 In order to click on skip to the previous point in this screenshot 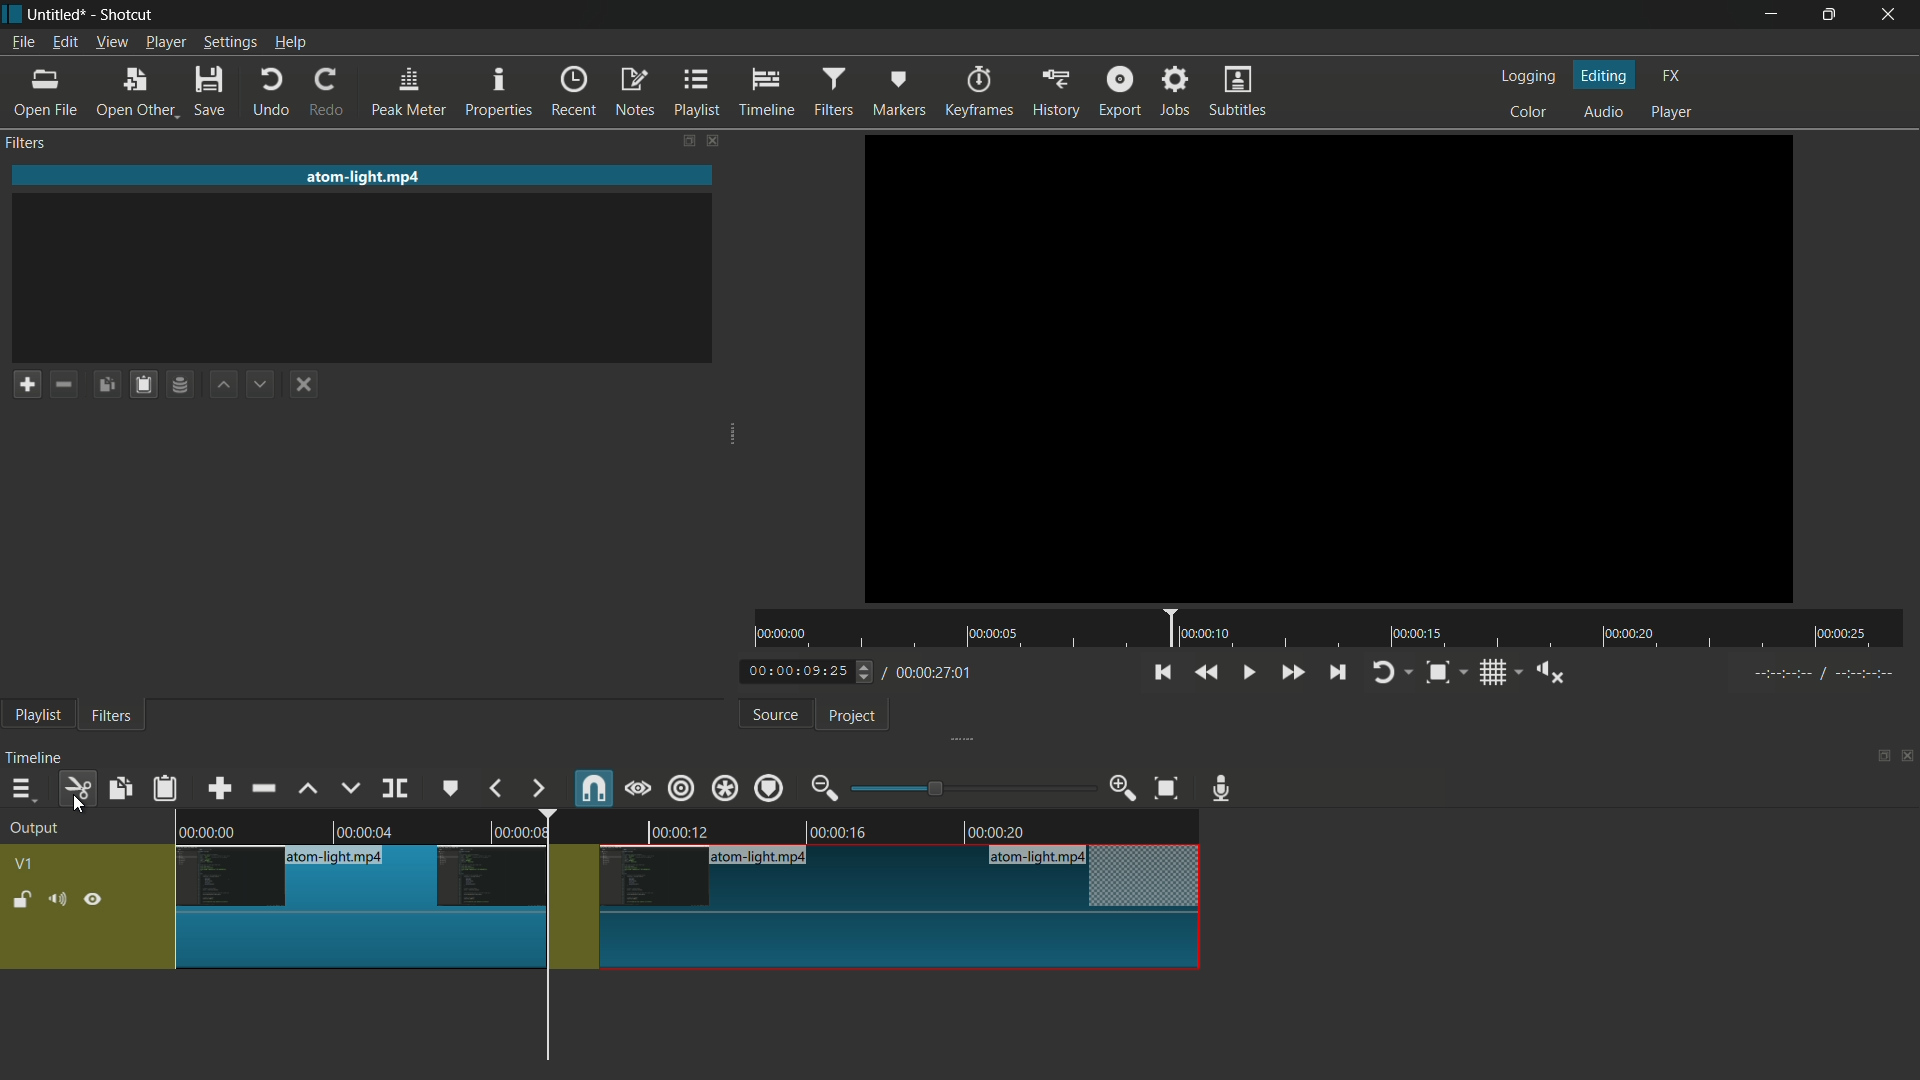, I will do `click(1162, 673)`.